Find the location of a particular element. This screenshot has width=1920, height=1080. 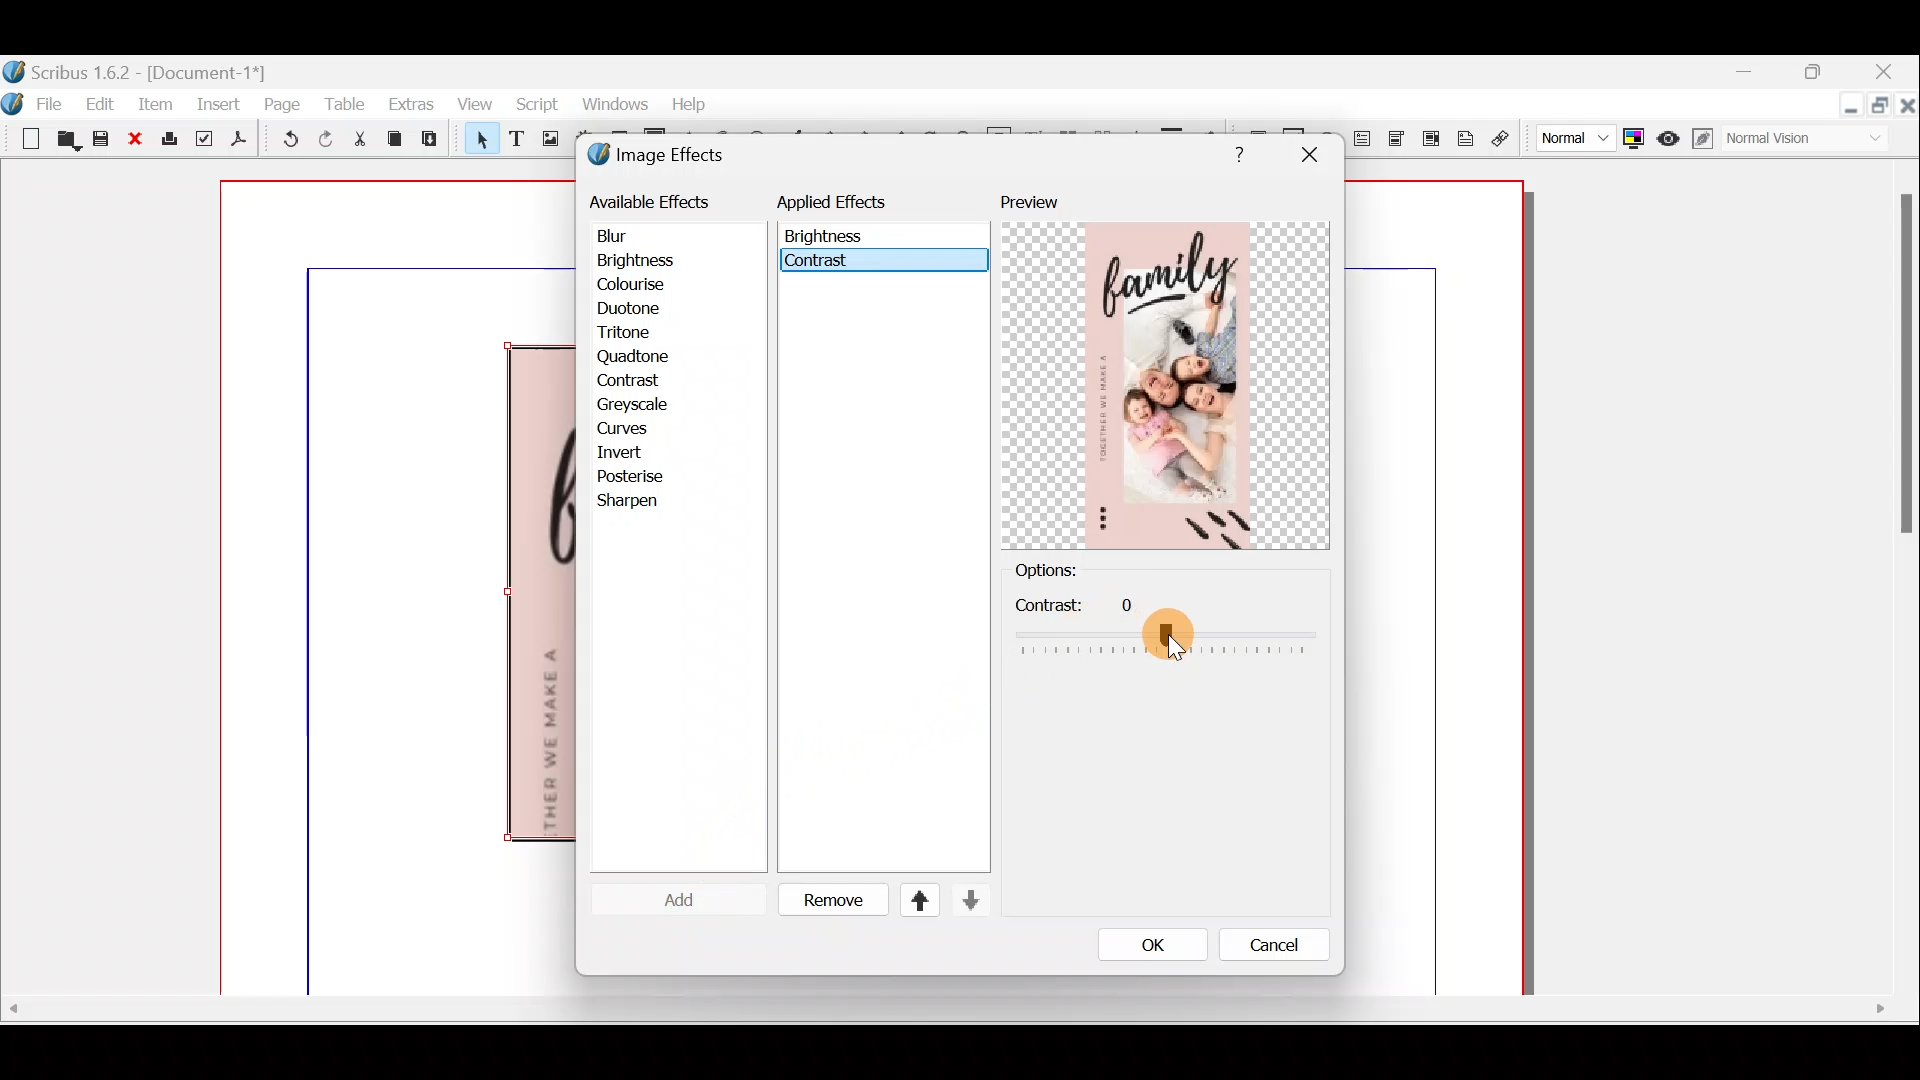

Duotone is located at coordinates (633, 311).